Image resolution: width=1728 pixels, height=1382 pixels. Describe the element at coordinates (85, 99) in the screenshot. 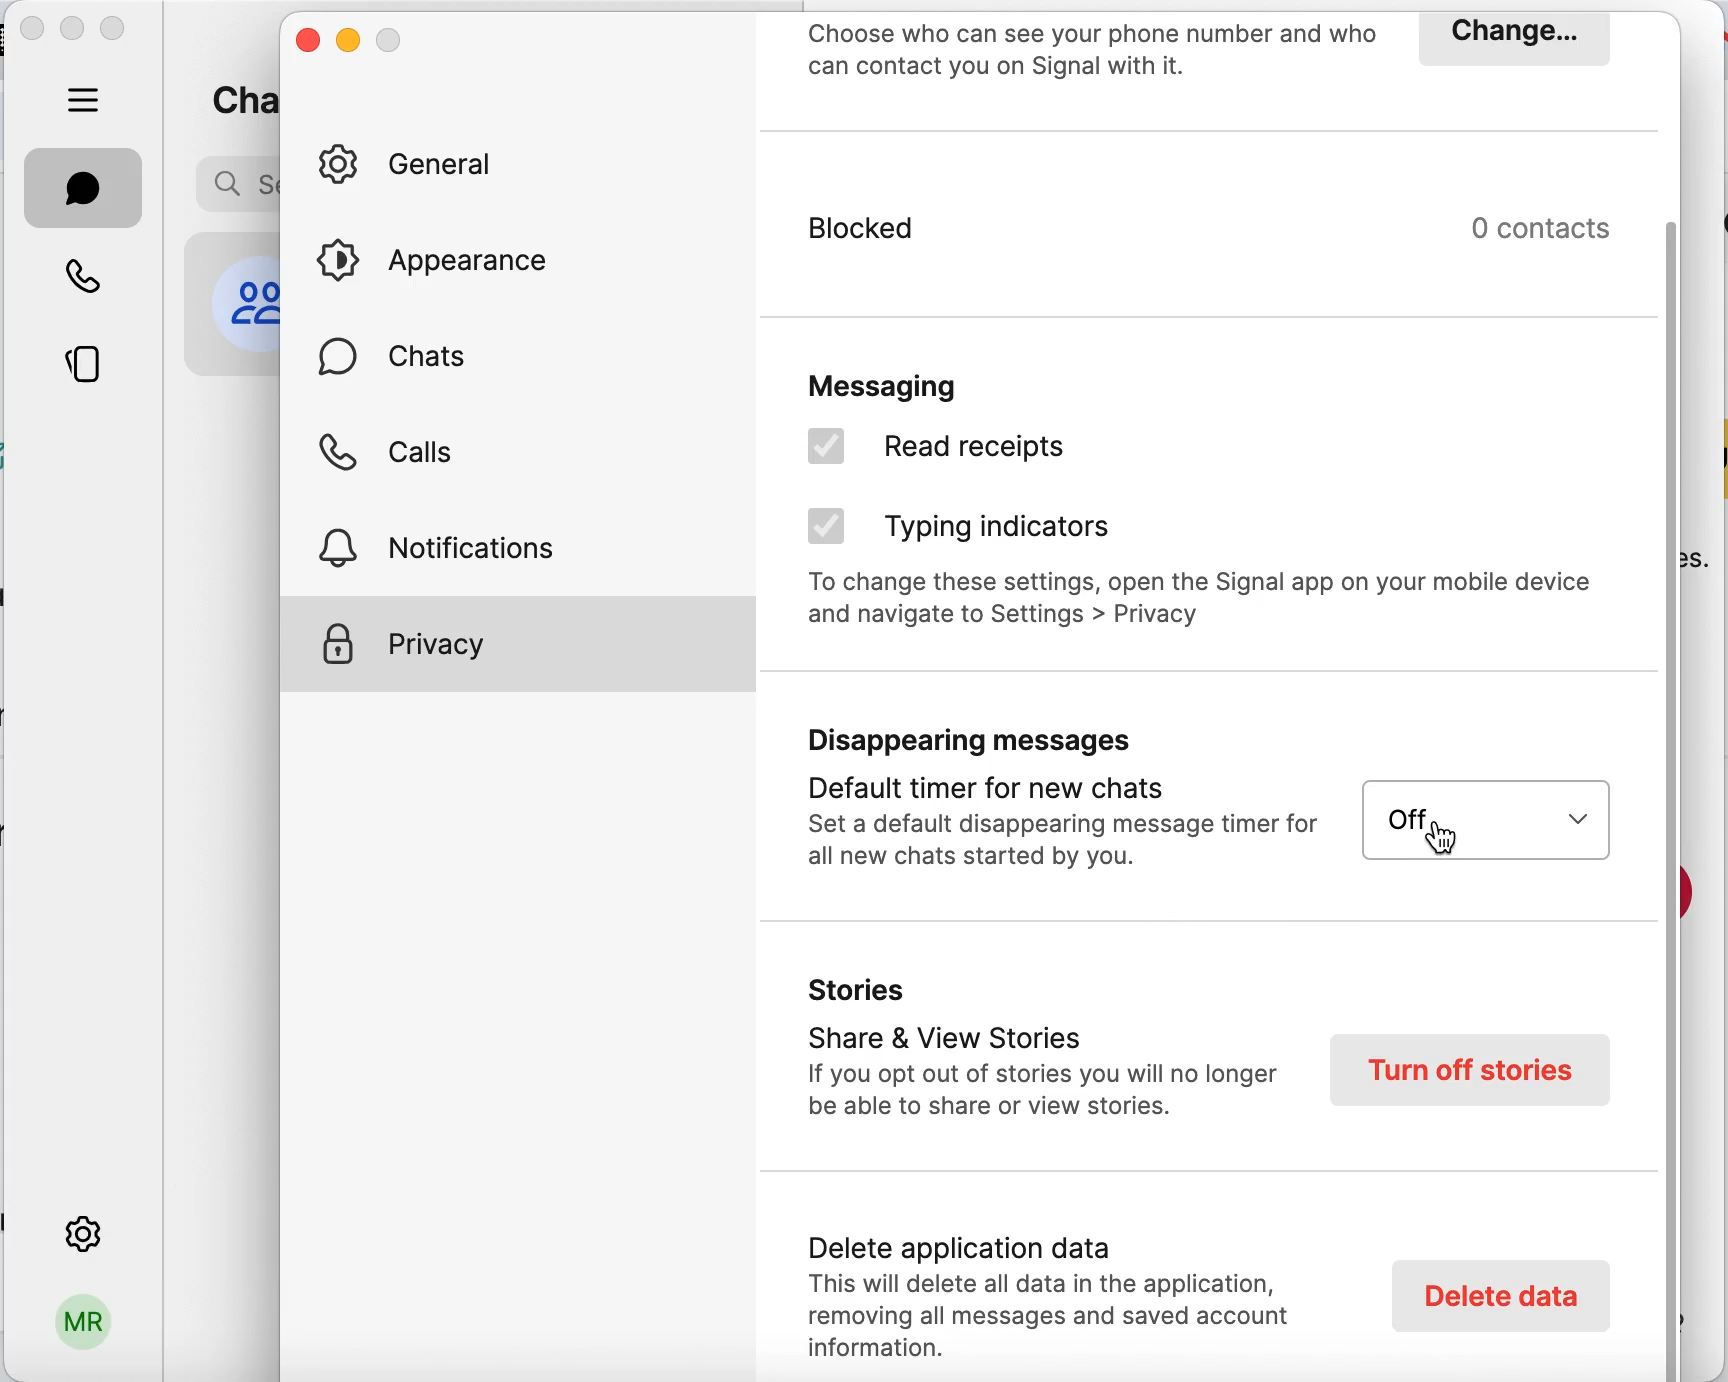

I see `hide tabs` at that location.